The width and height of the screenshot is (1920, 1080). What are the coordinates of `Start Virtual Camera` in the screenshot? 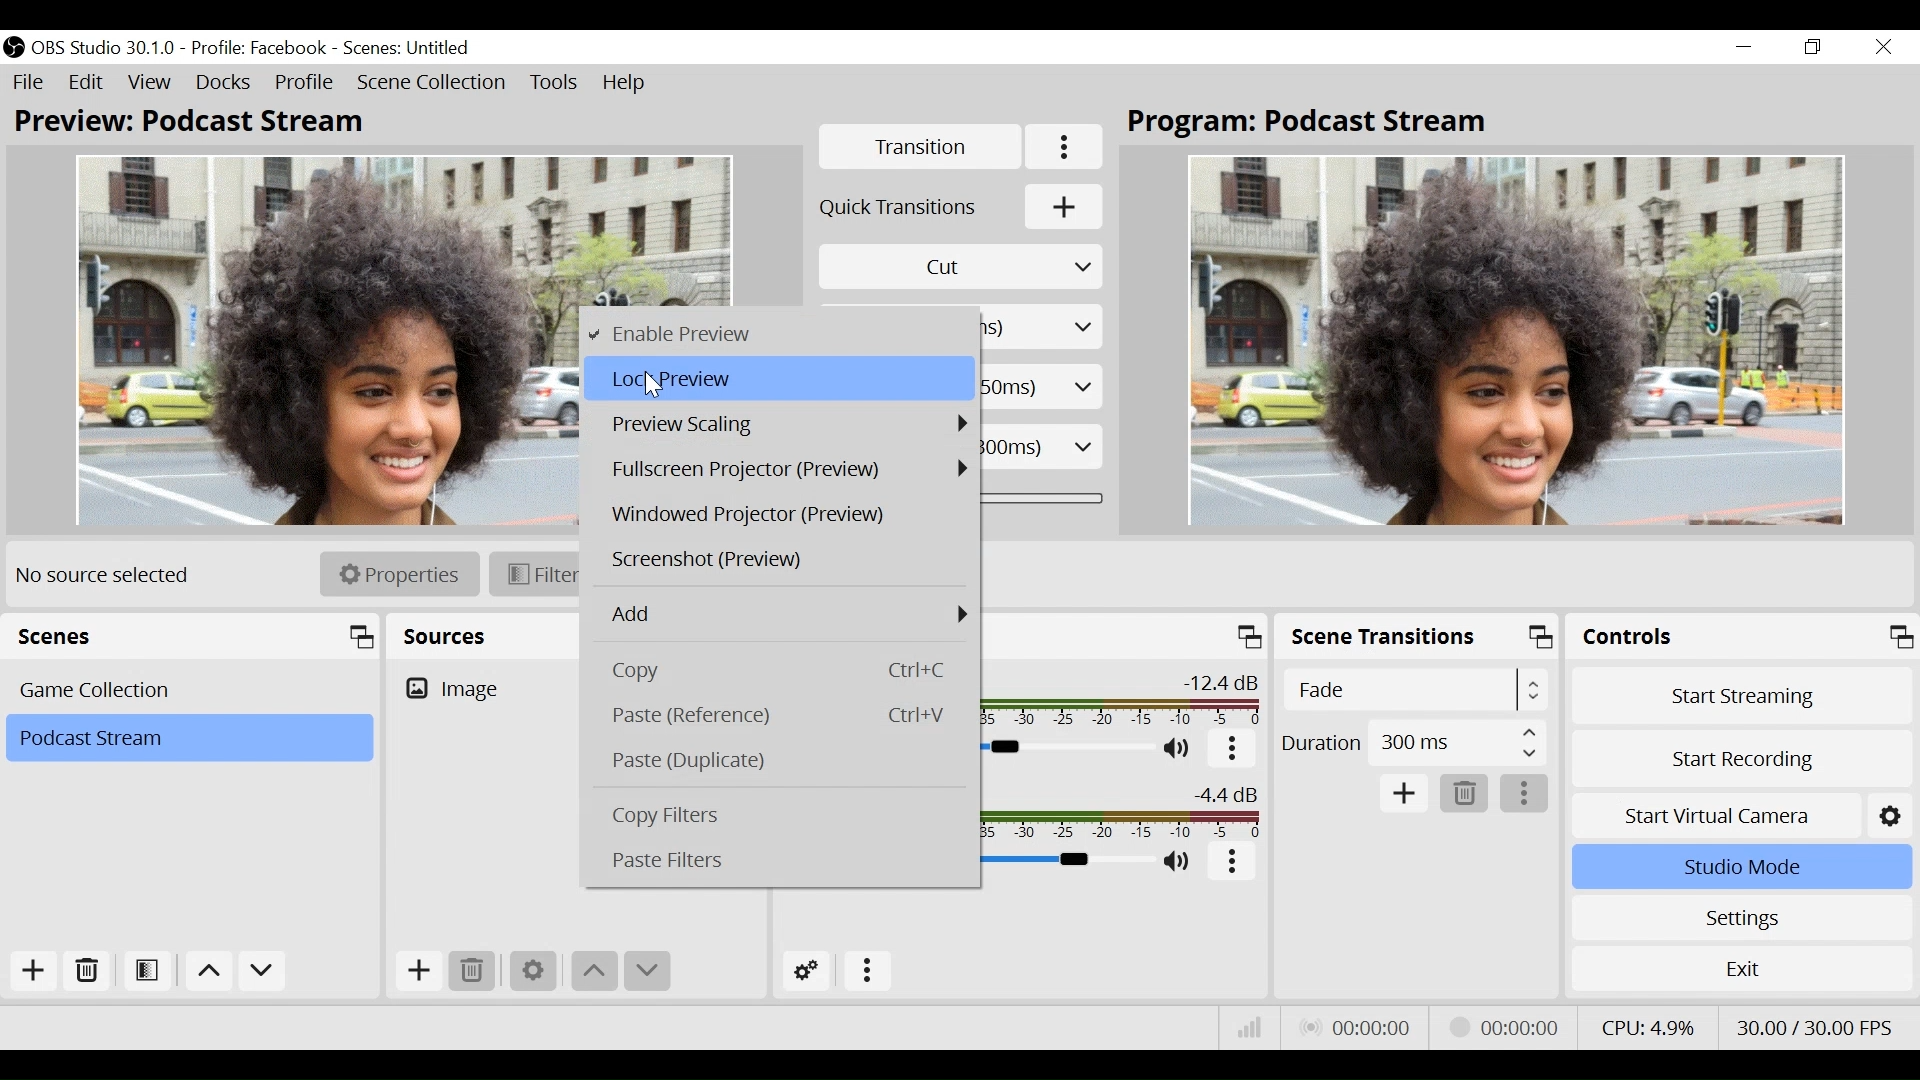 It's located at (1738, 815).